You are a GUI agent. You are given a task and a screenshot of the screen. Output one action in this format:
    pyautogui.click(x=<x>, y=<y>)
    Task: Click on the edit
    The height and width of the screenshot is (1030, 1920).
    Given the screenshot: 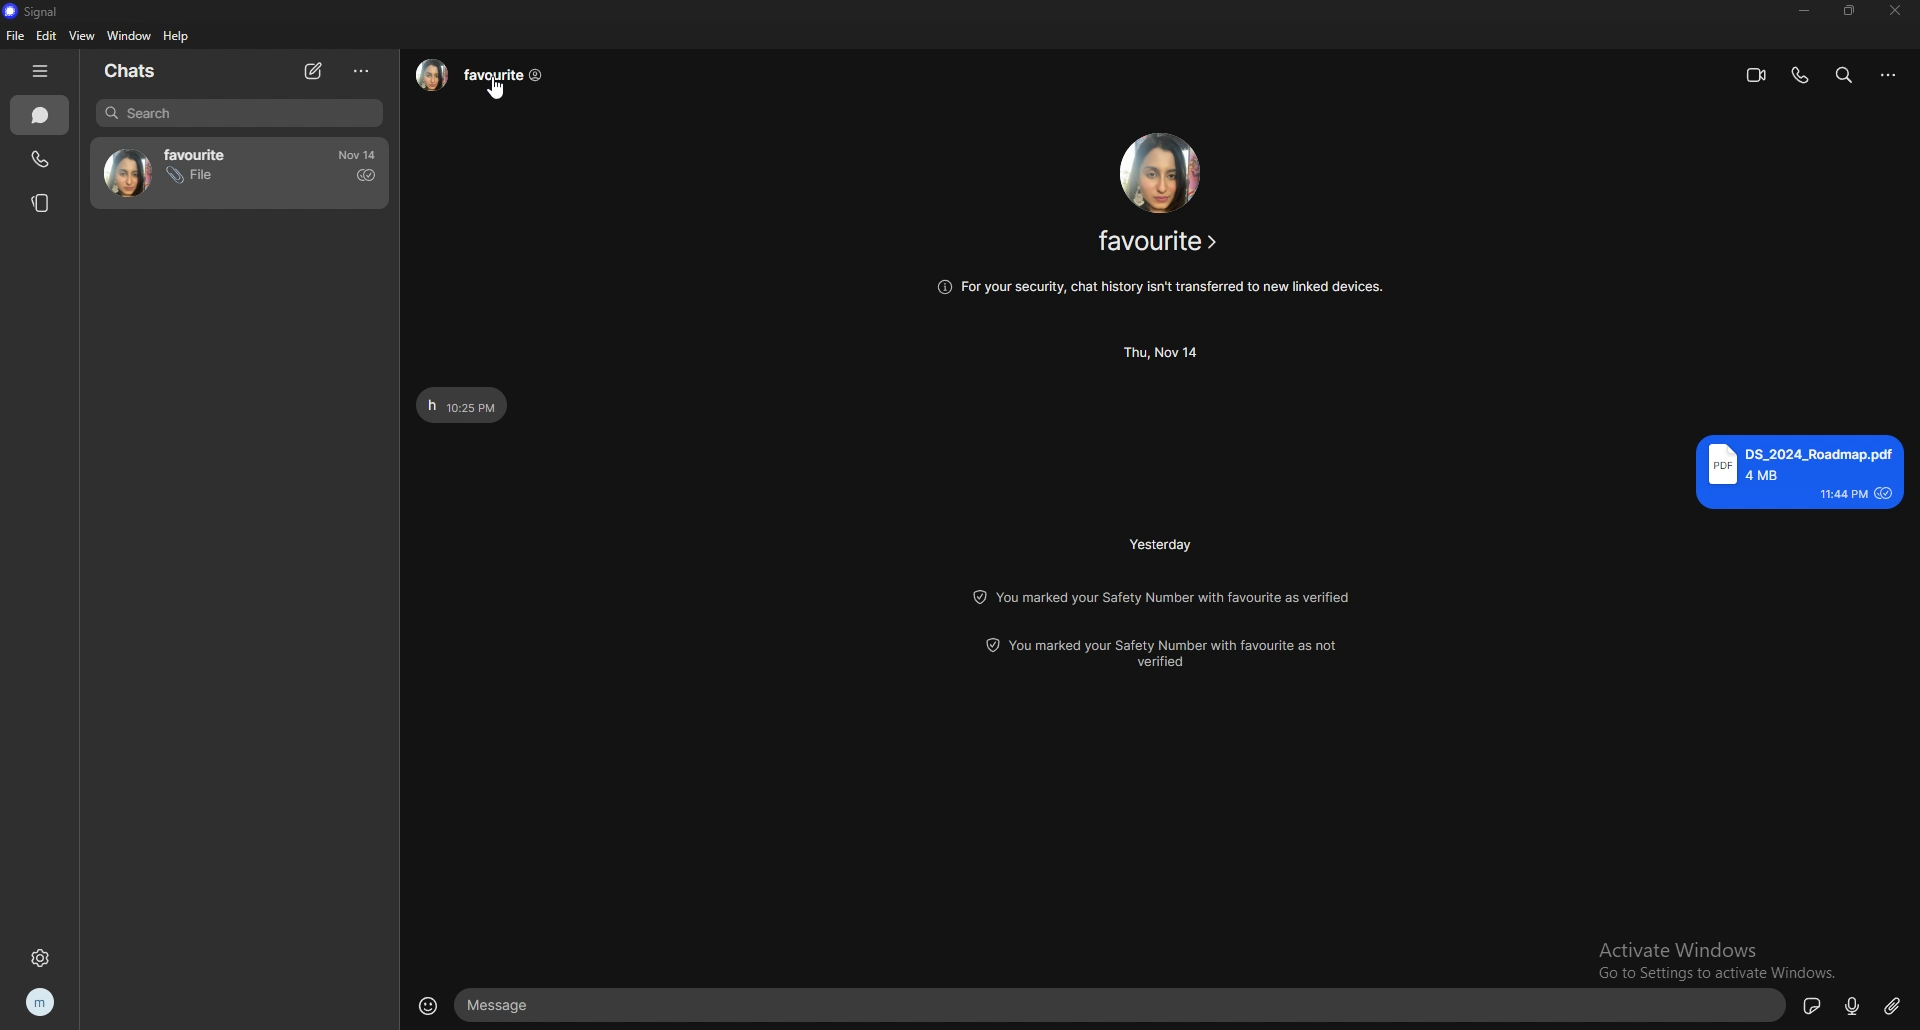 What is the action you would take?
    pyautogui.click(x=47, y=36)
    